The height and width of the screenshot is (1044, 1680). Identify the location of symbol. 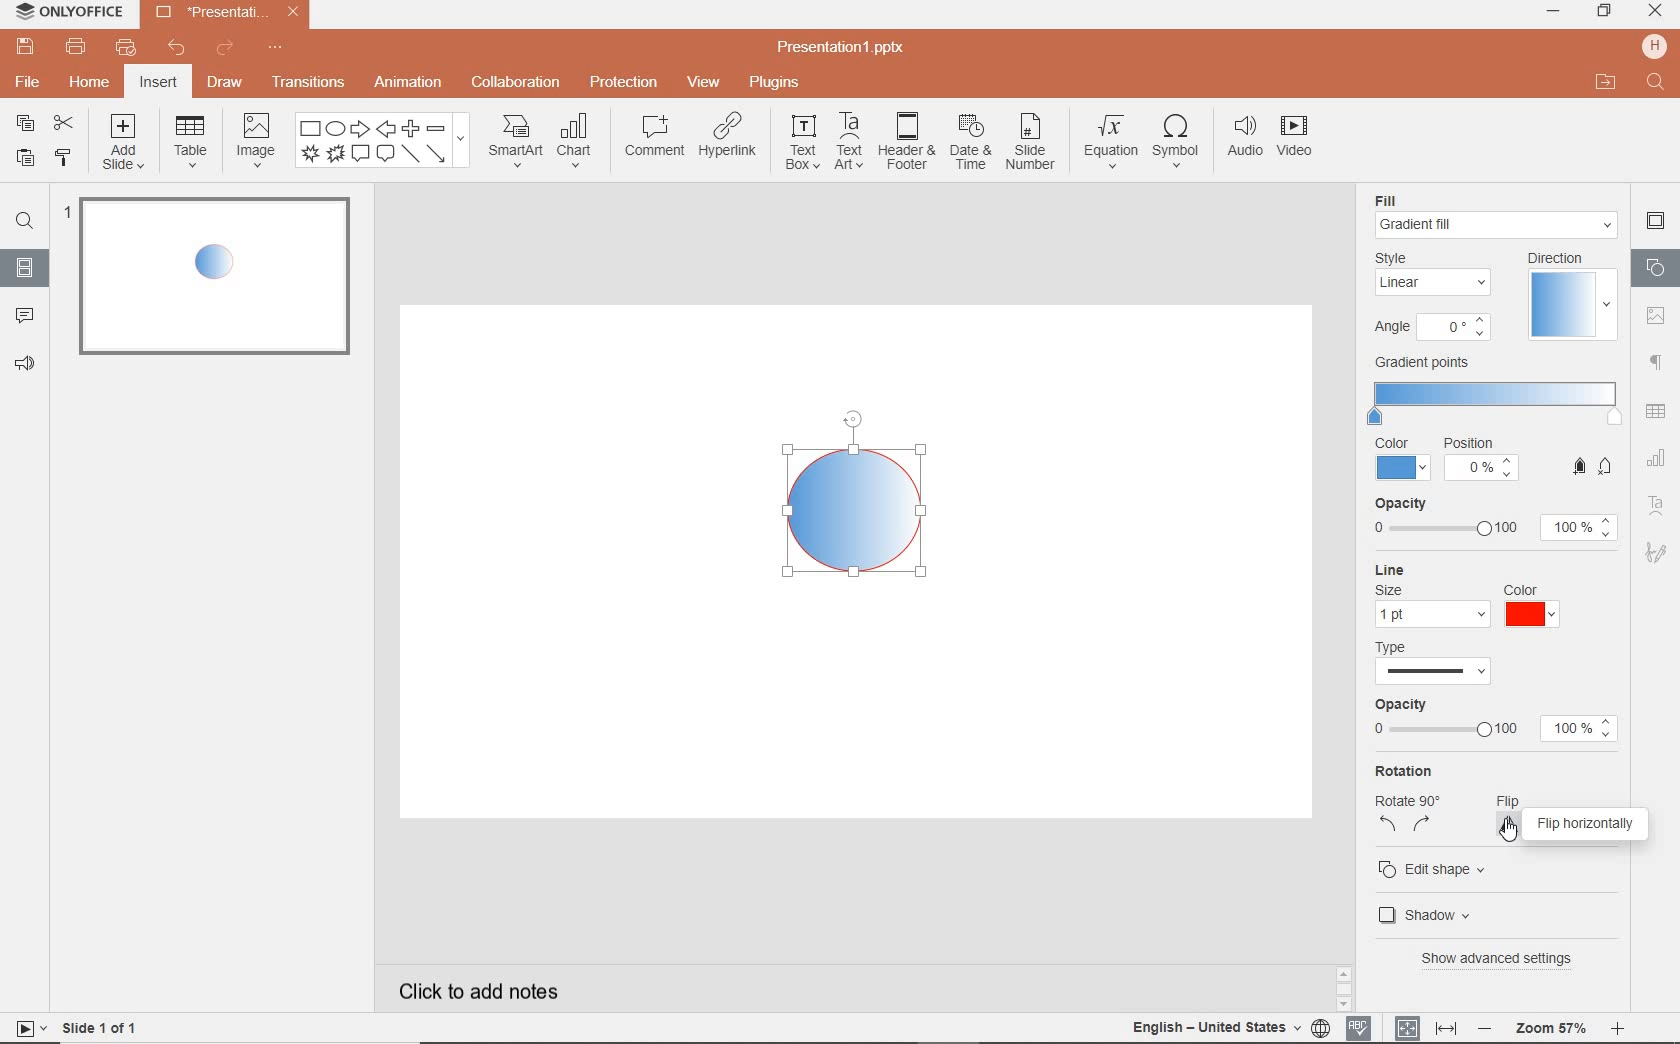
(1175, 142).